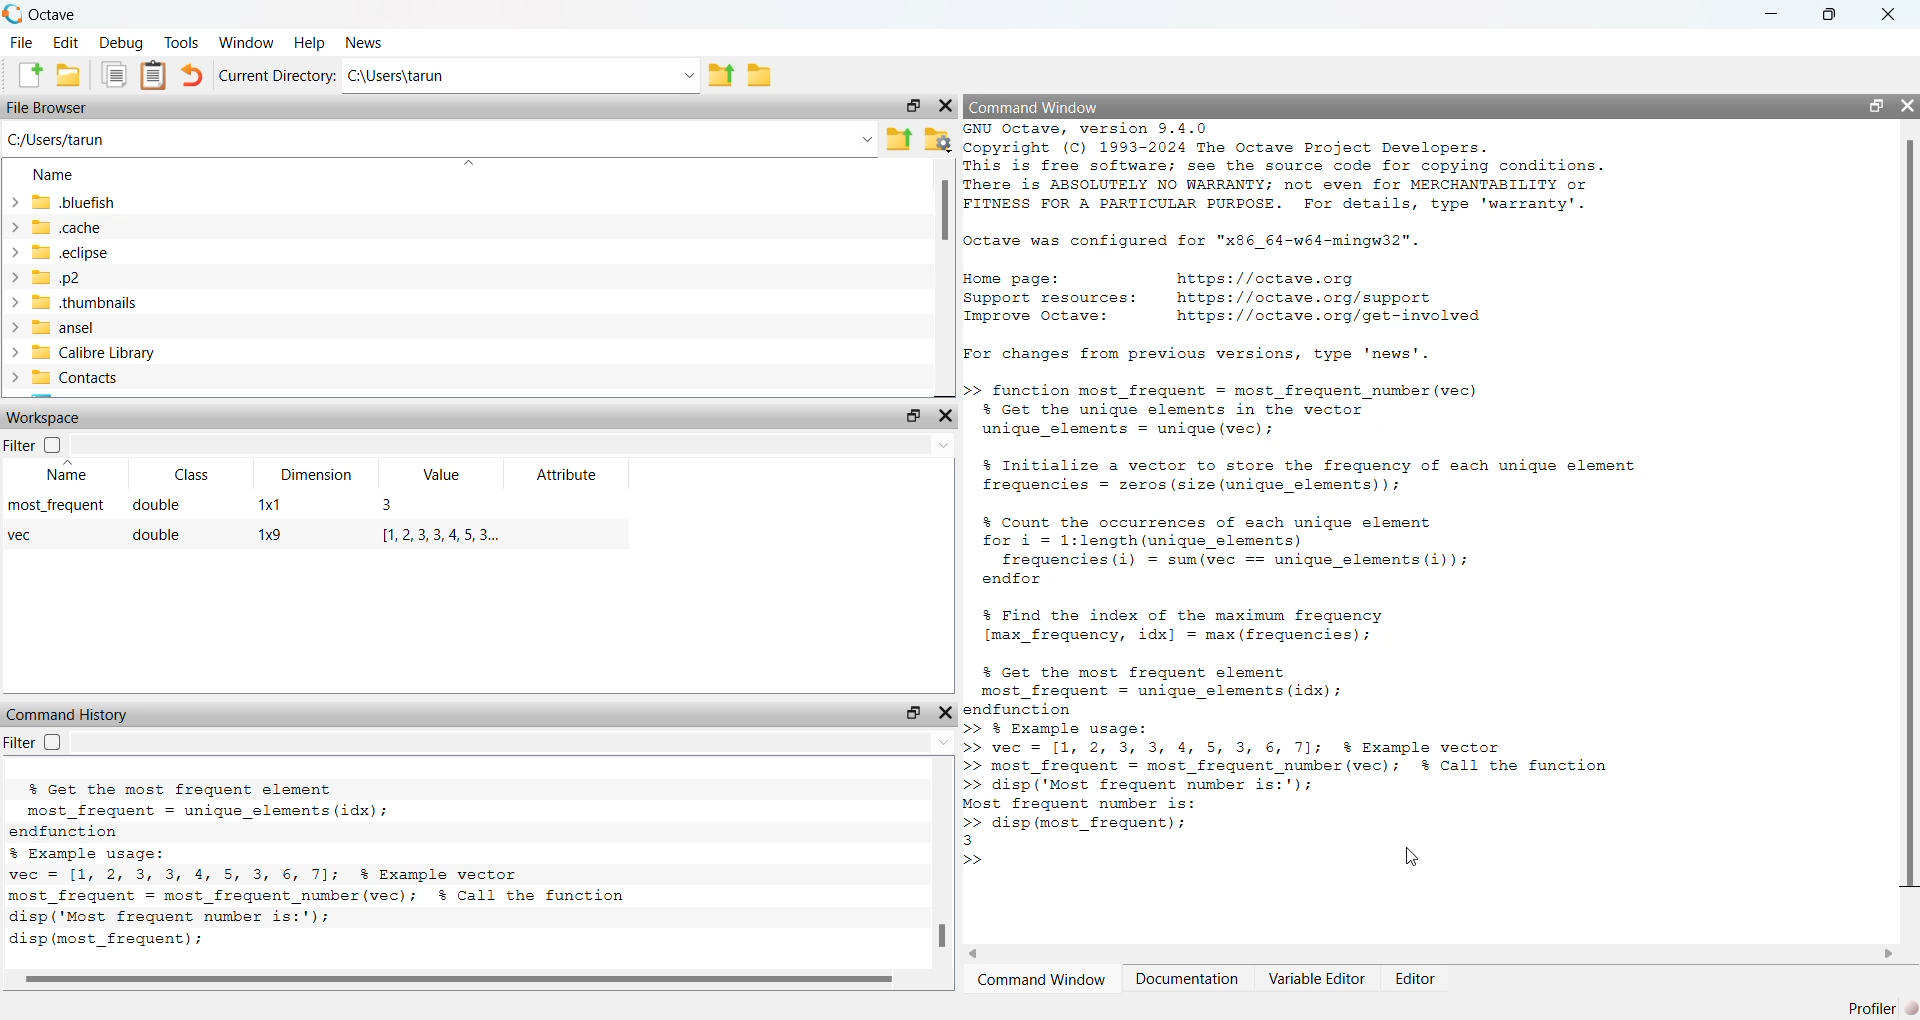 The image size is (1920, 1020). What do you see at coordinates (1033, 105) in the screenshot?
I see `Command Window` at bounding box center [1033, 105].